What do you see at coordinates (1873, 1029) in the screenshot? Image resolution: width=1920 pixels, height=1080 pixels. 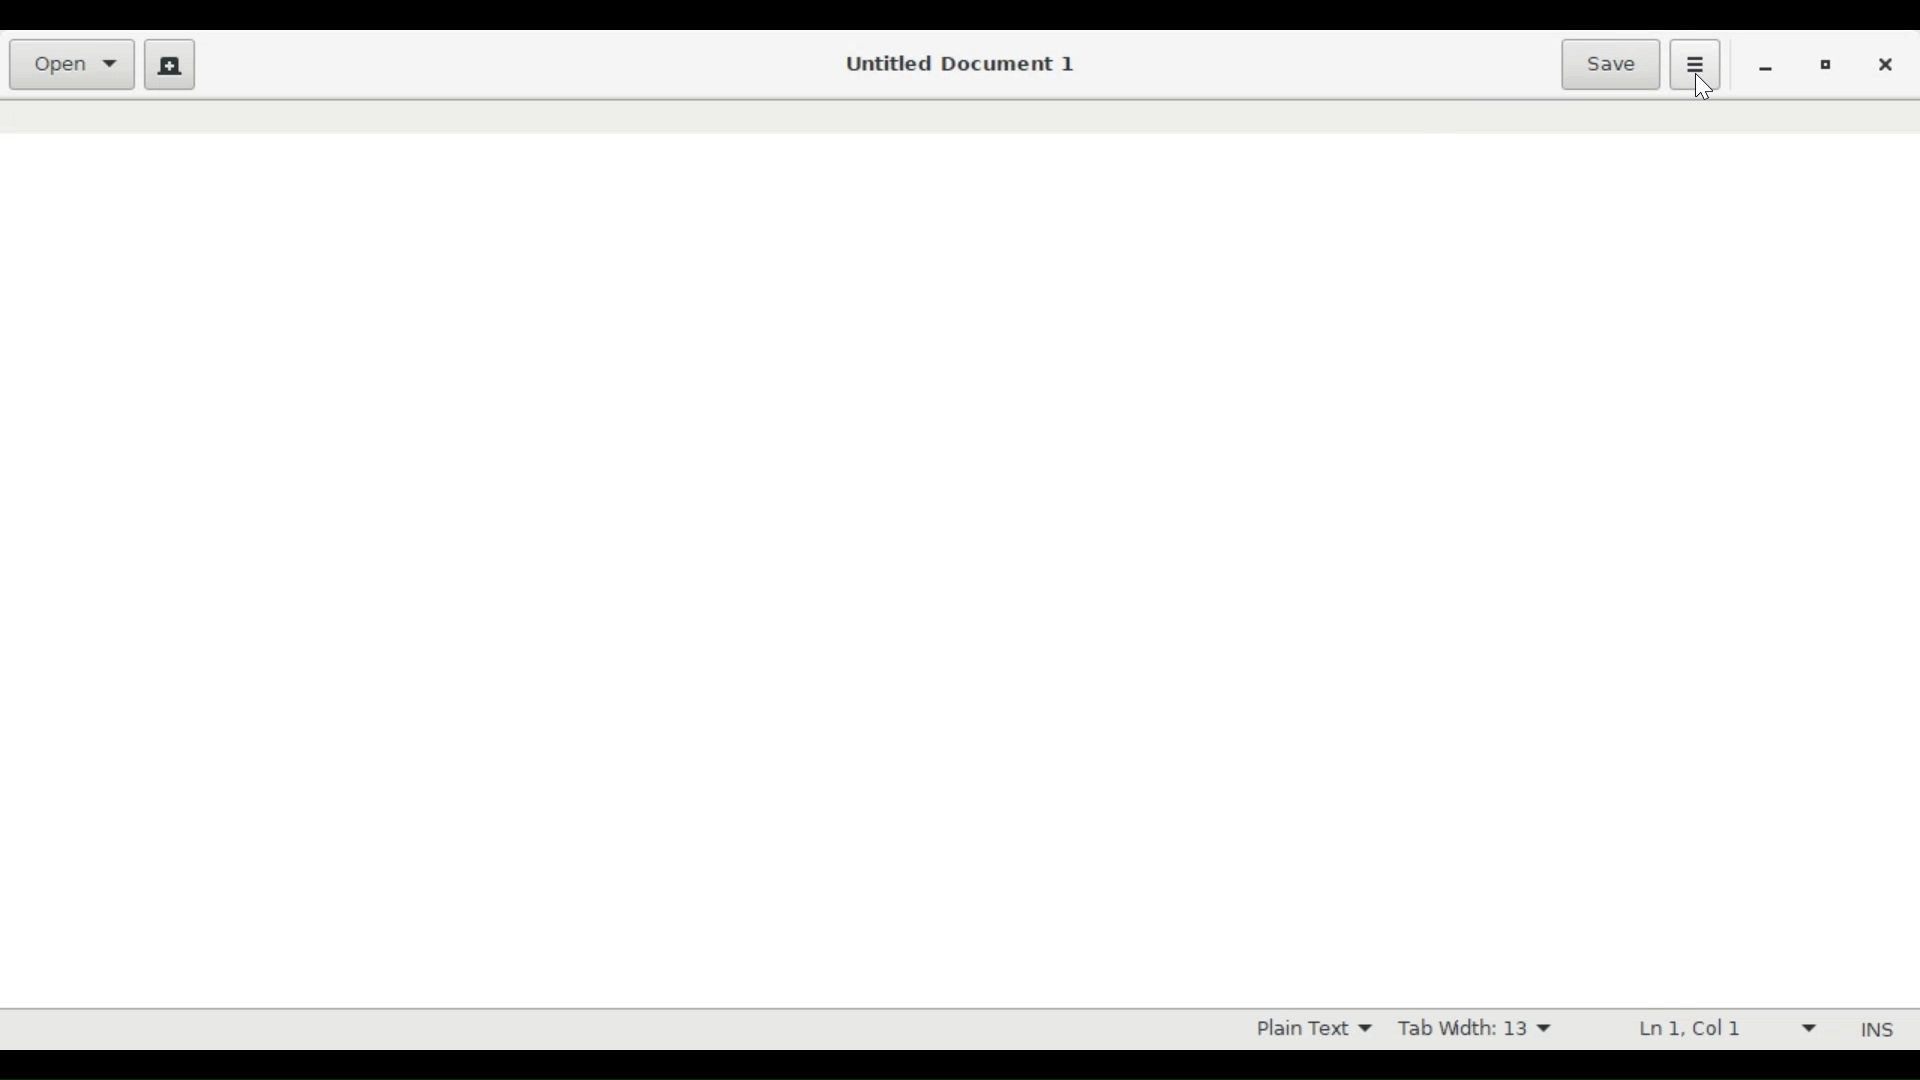 I see `INS` at bounding box center [1873, 1029].